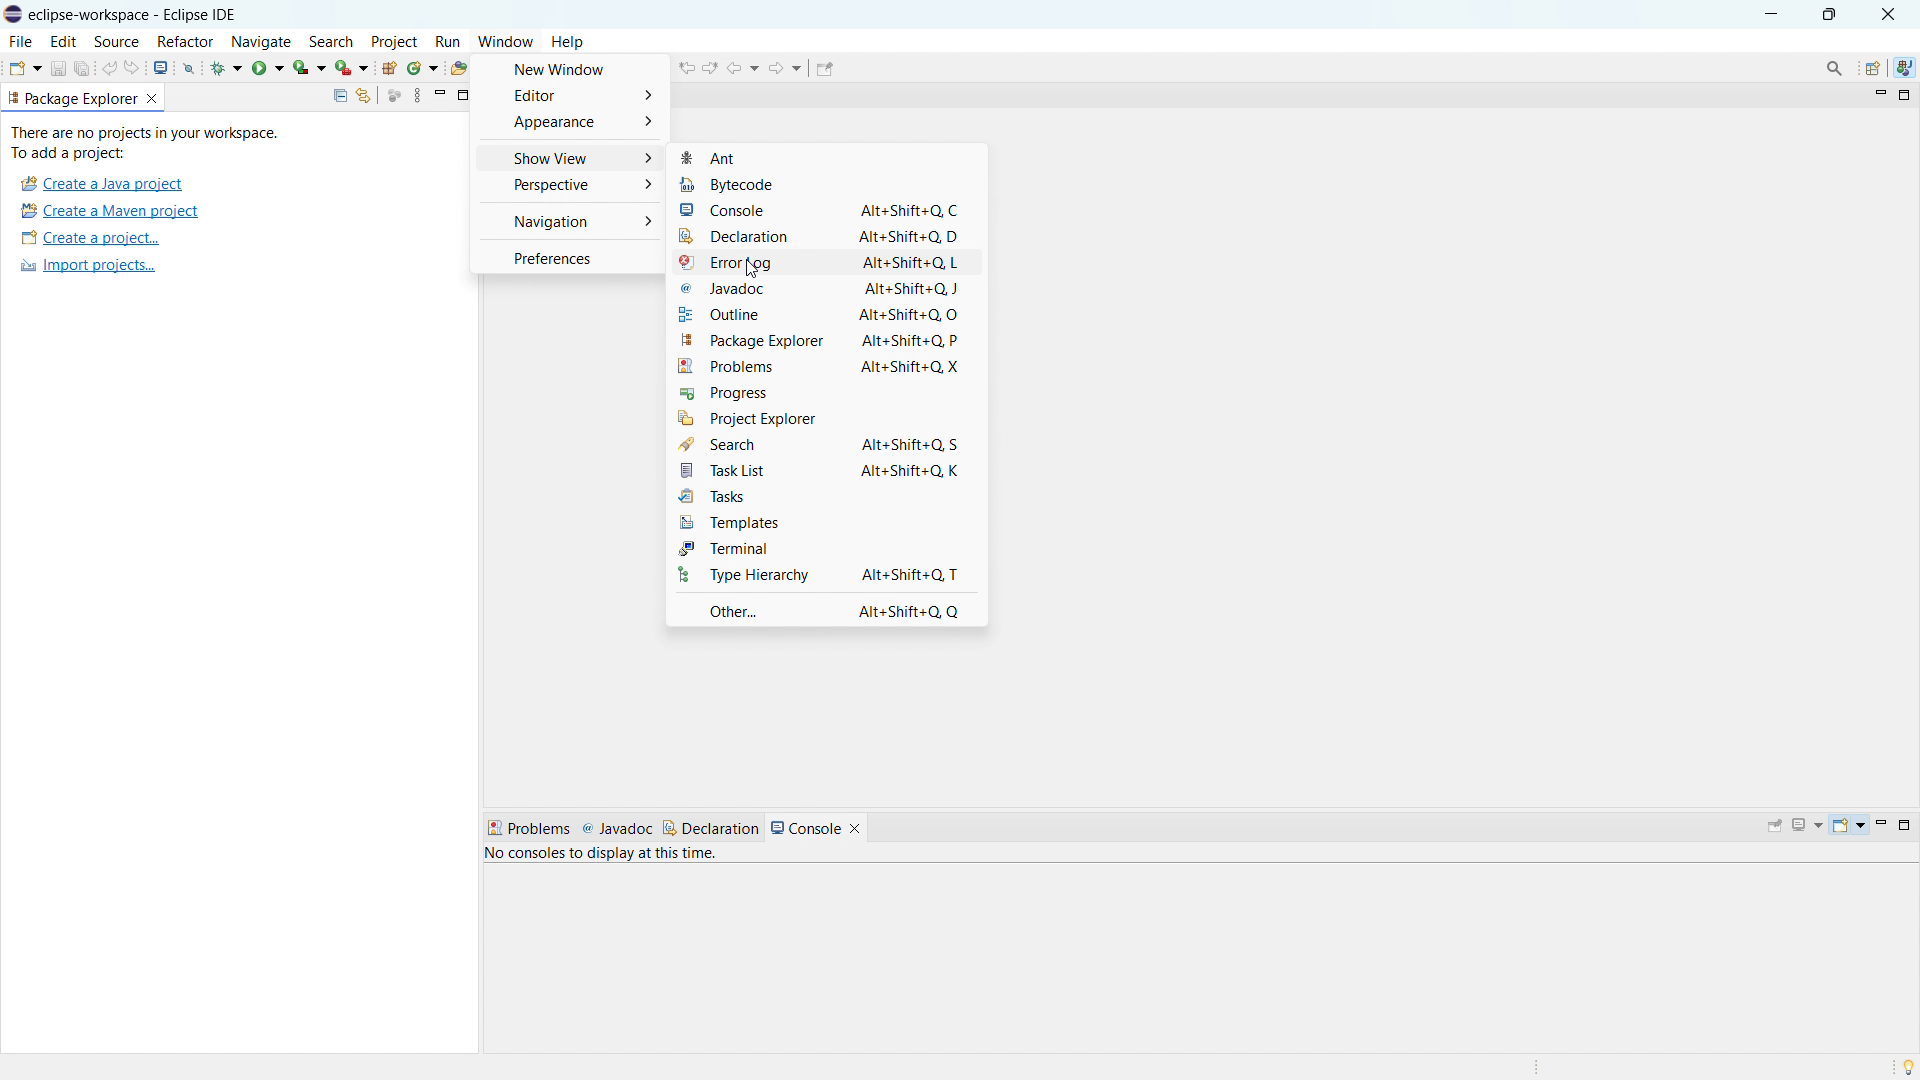  Describe the element at coordinates (483, 66) in the screenshot. I see `open task` at that location.